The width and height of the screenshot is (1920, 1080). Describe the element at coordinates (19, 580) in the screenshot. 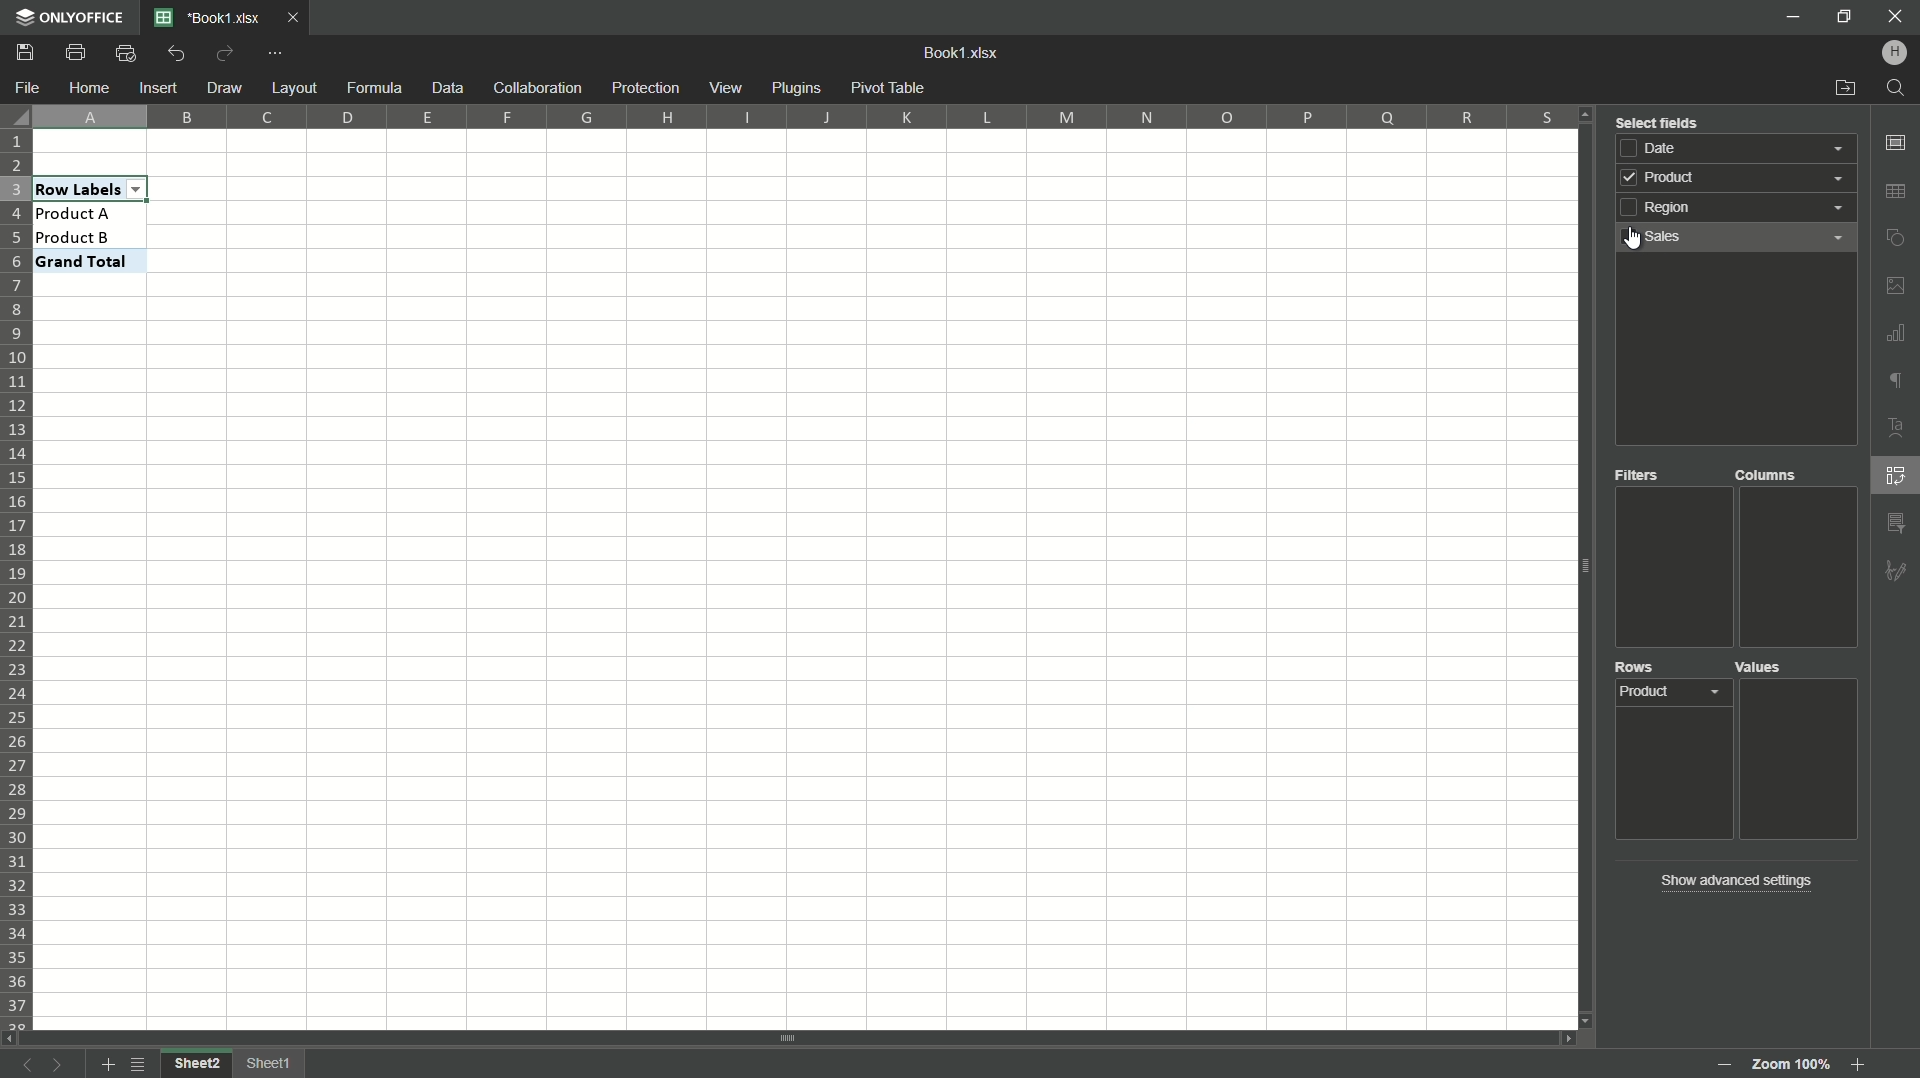

I see `row number` at that location.